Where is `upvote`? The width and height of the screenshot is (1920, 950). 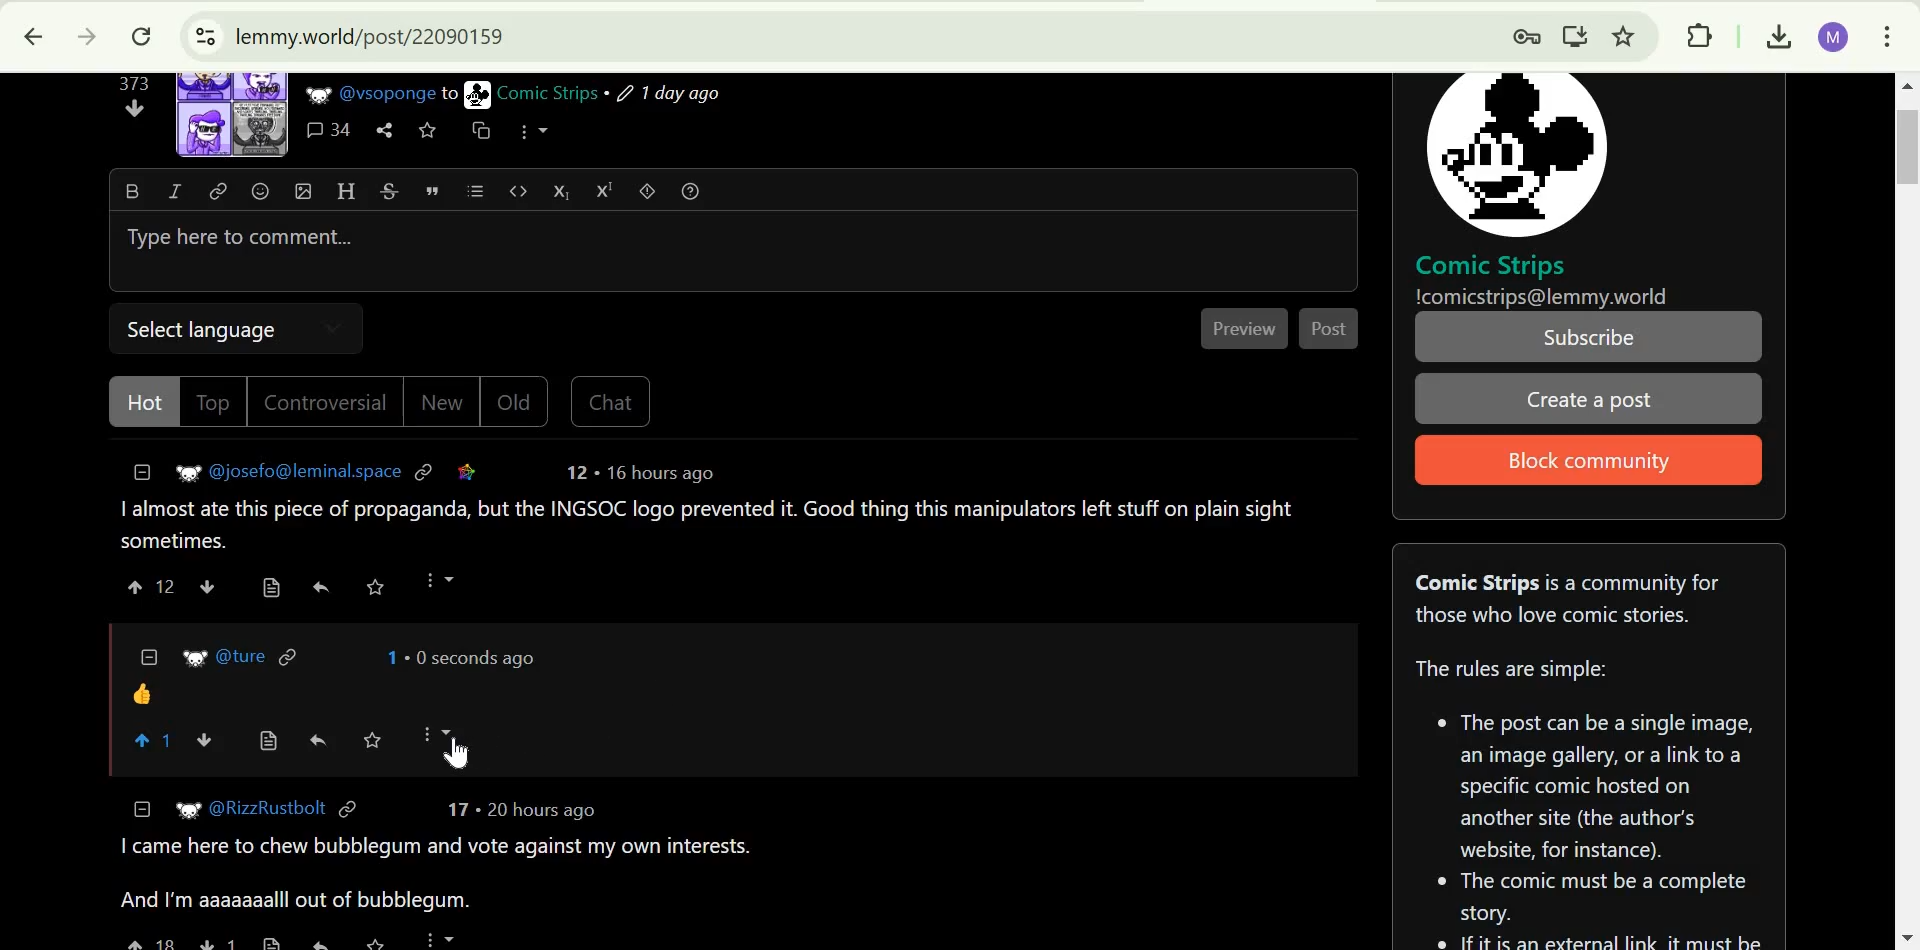
upvote is located at coordinates (137, 586).